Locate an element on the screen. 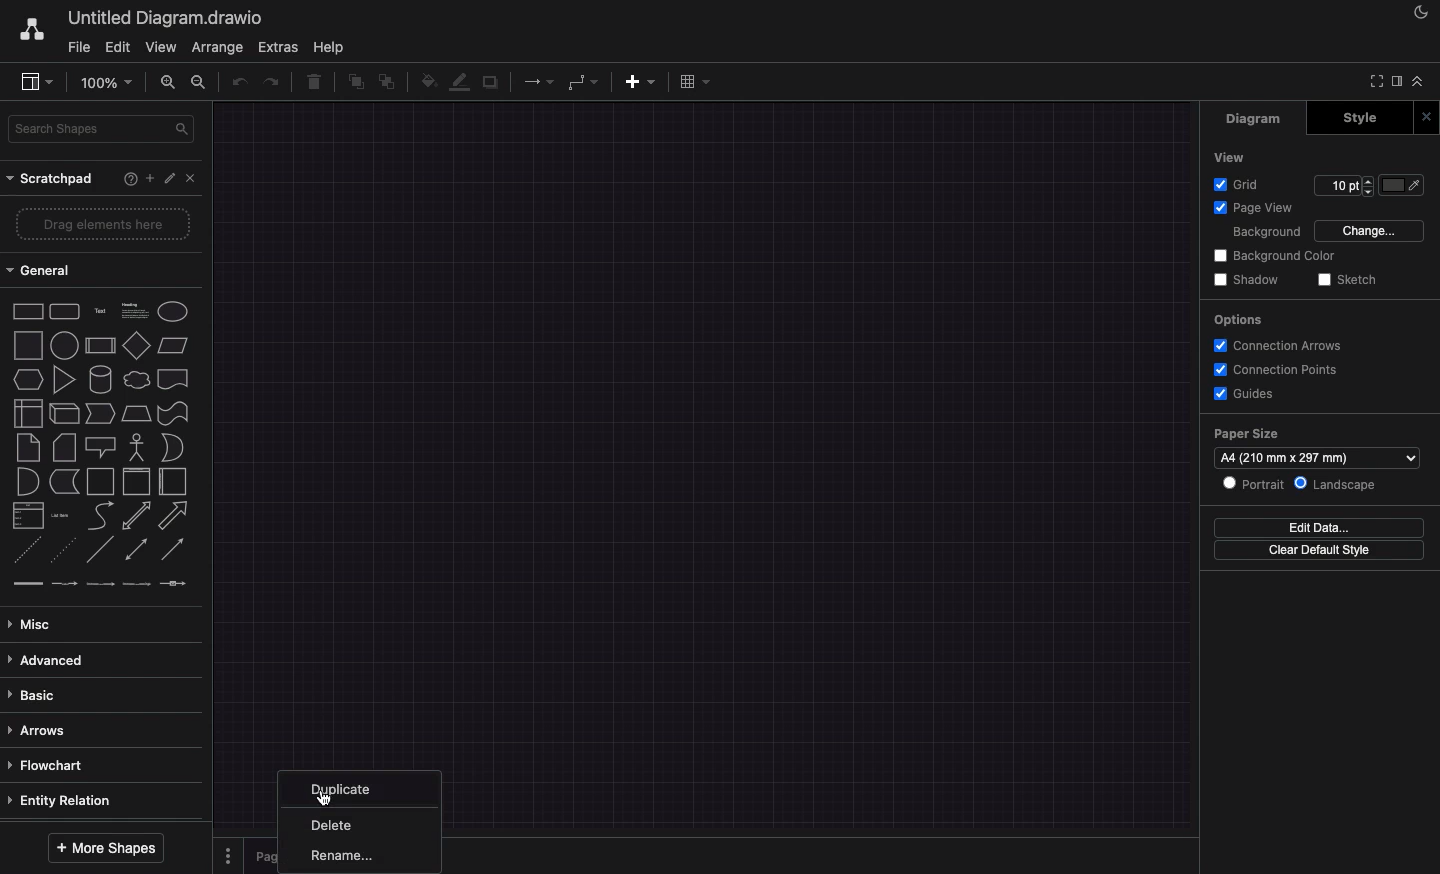  flowchart is located at coordinates (49, 765).